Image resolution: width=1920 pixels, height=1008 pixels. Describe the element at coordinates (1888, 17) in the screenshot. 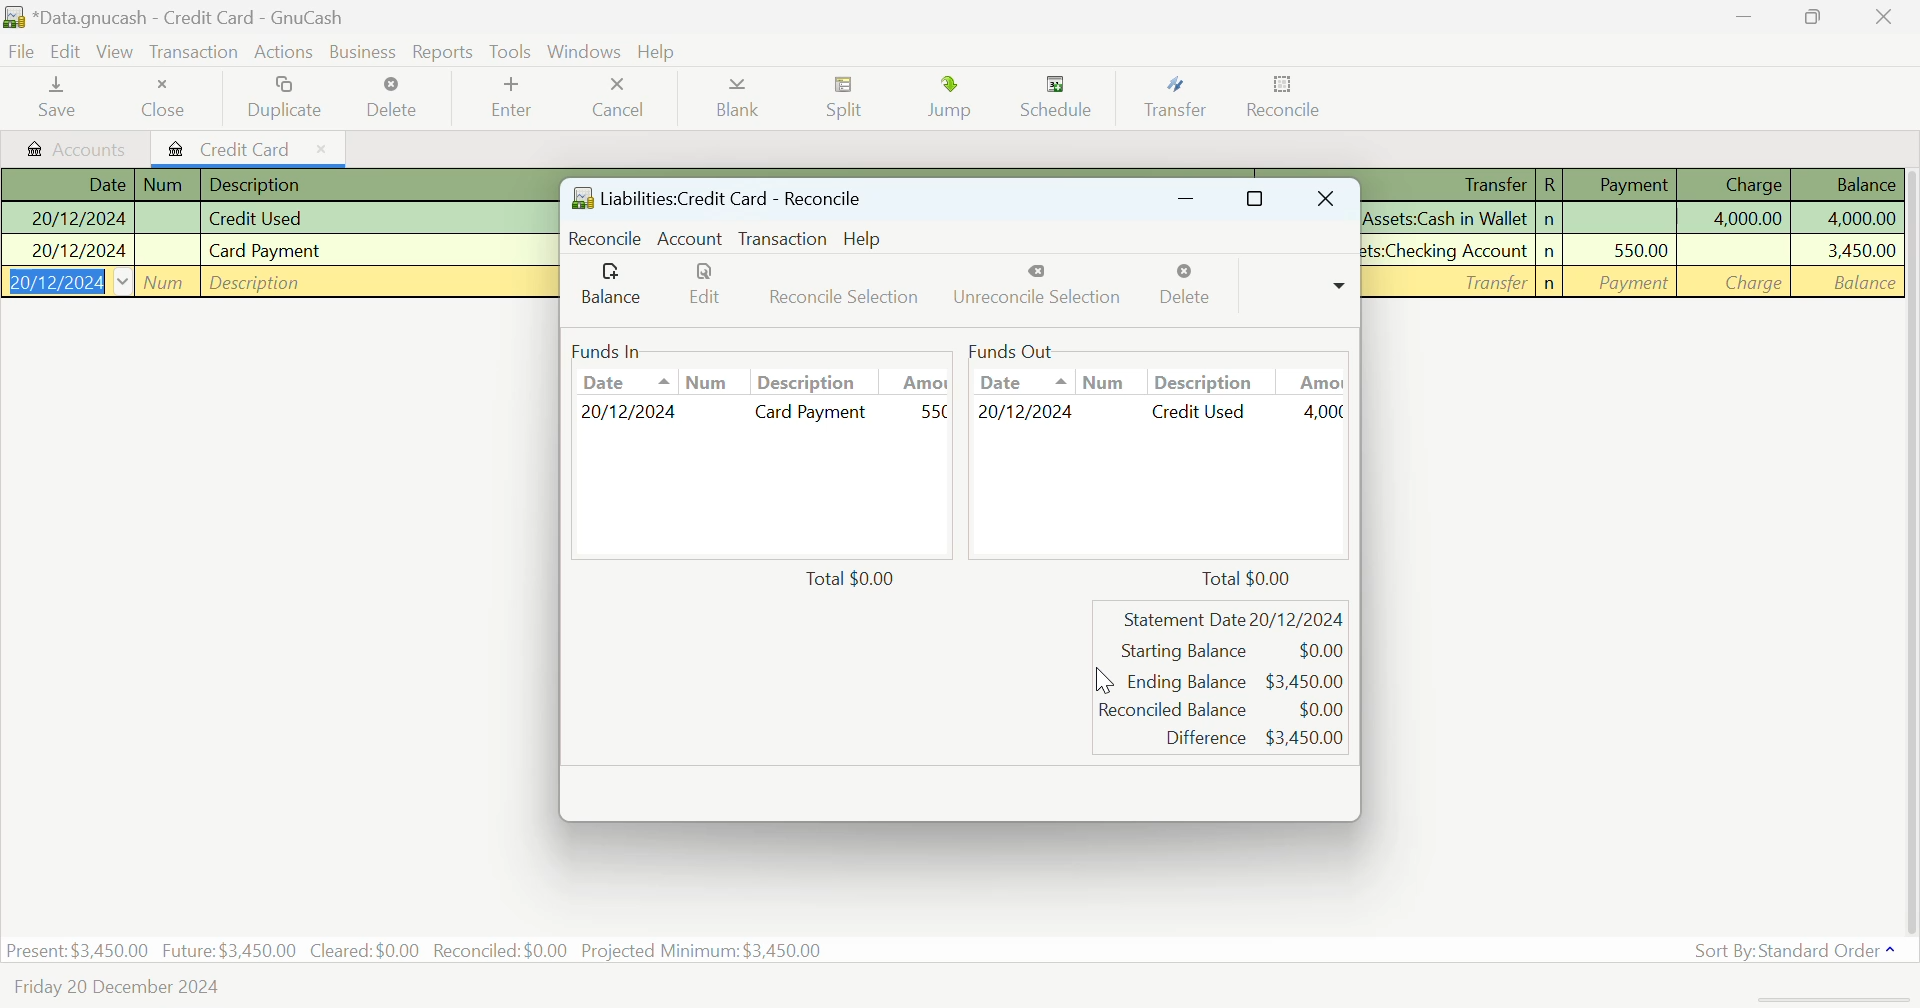

I see `Close Window` at that location.